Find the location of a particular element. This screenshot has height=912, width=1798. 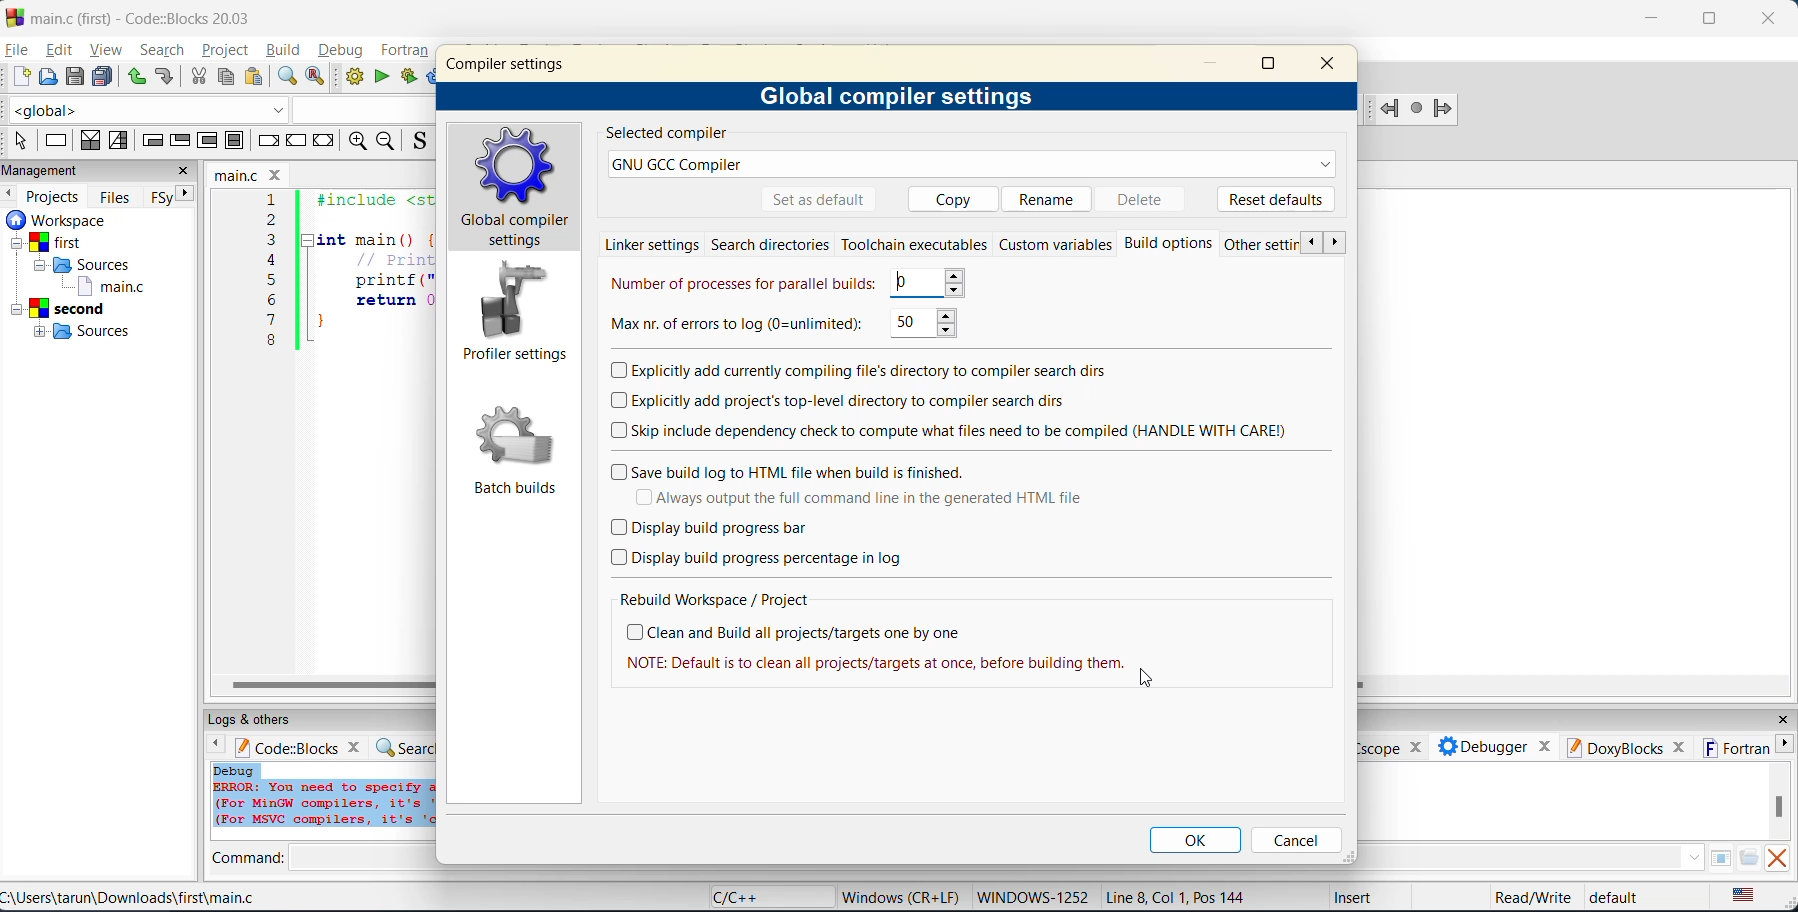

copy is located at coordinates (228, 78).